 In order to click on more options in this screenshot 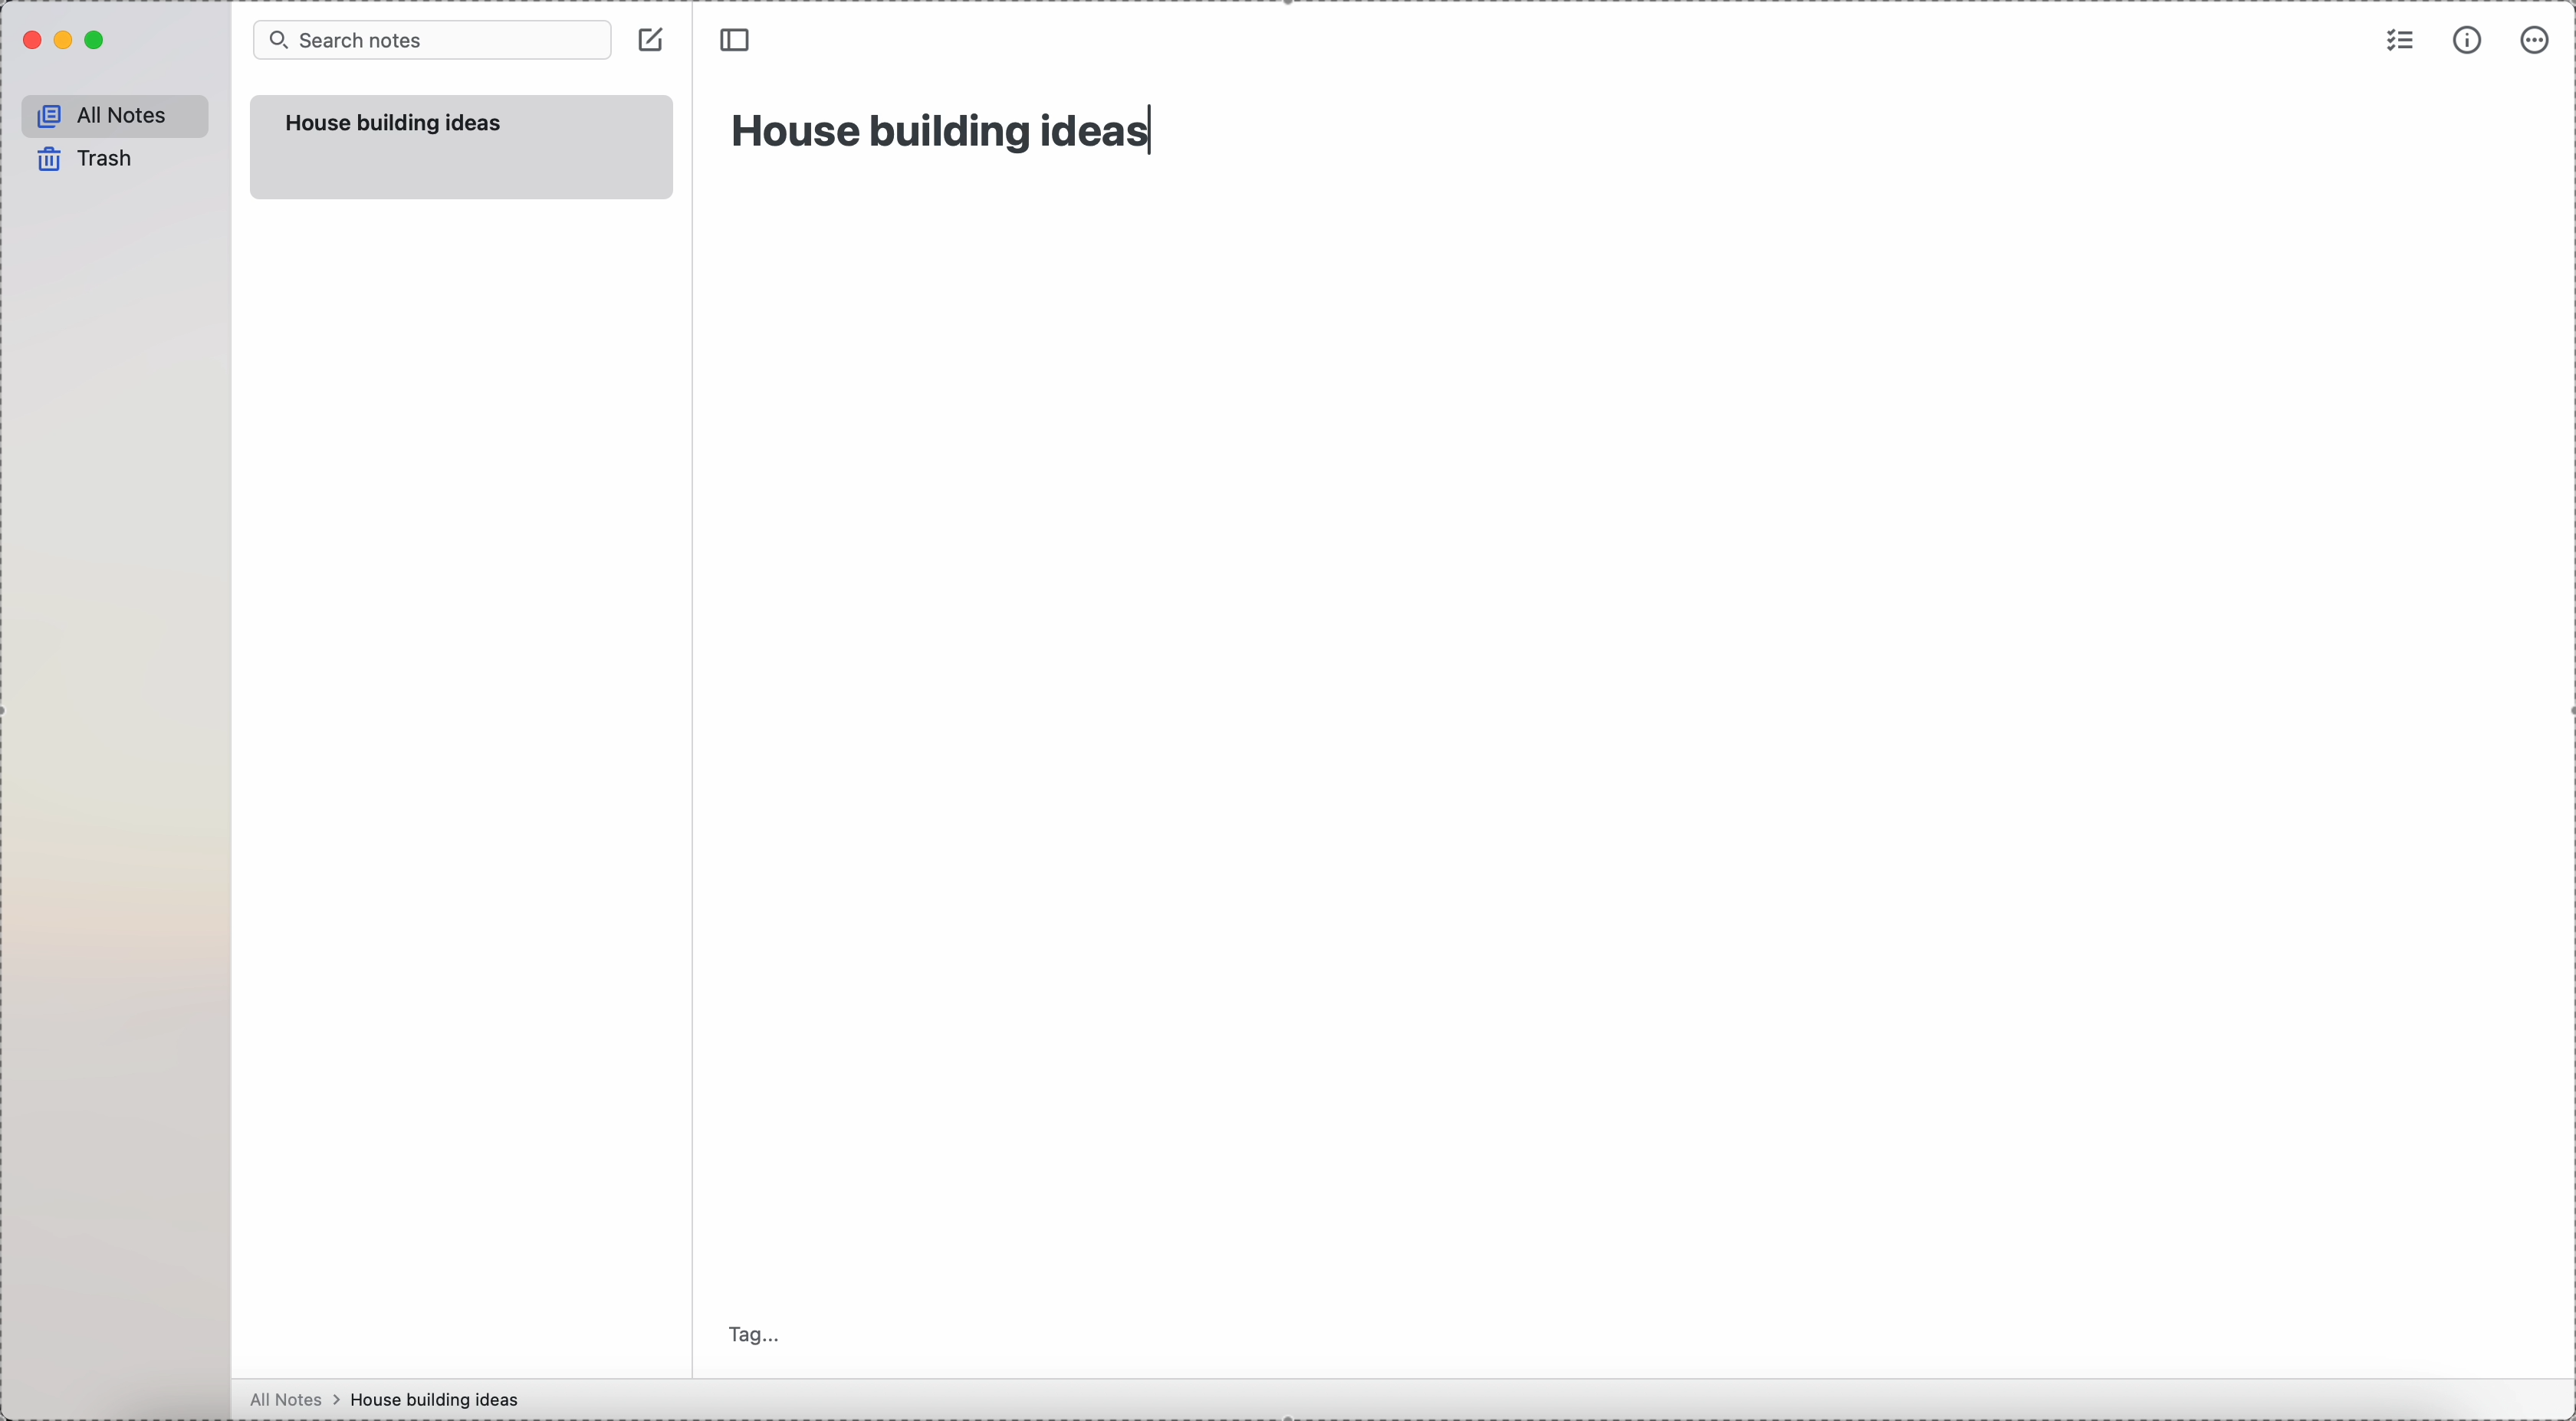, I will do `click(2538, 41)`.